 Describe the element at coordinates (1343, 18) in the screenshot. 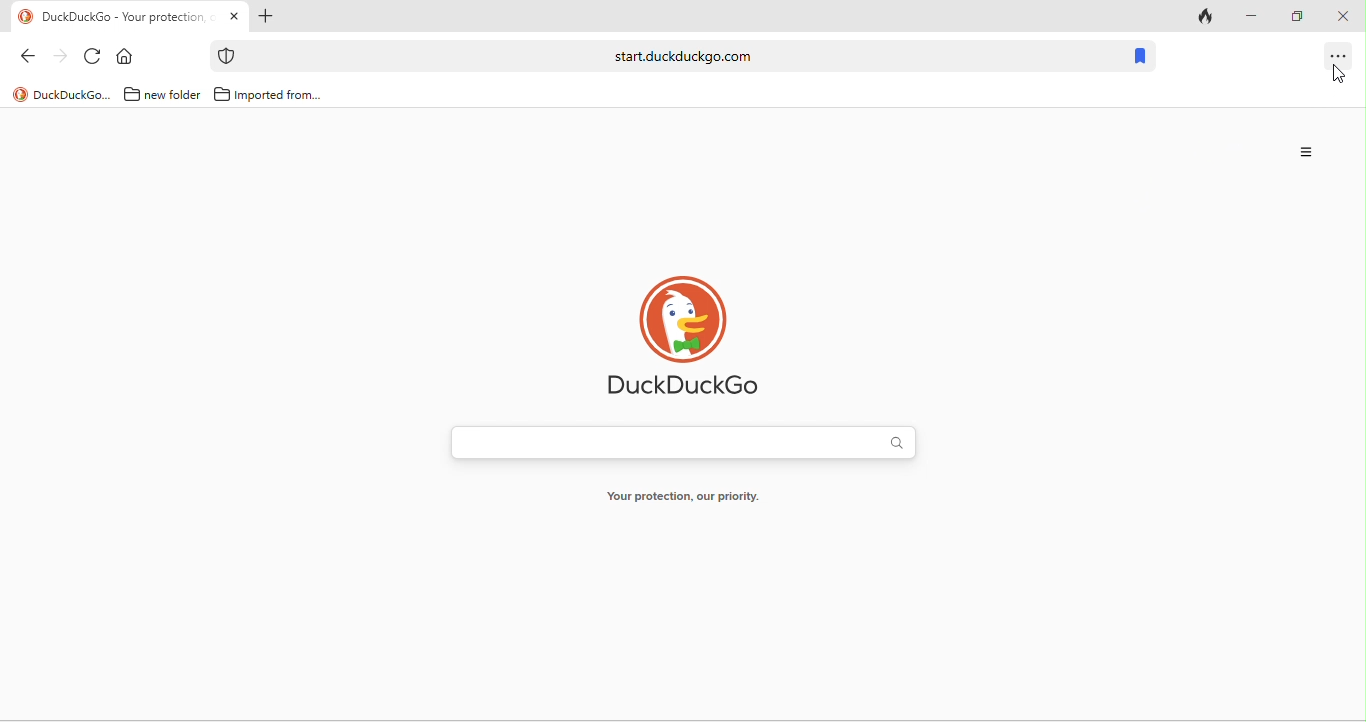

I see `close` at that location.